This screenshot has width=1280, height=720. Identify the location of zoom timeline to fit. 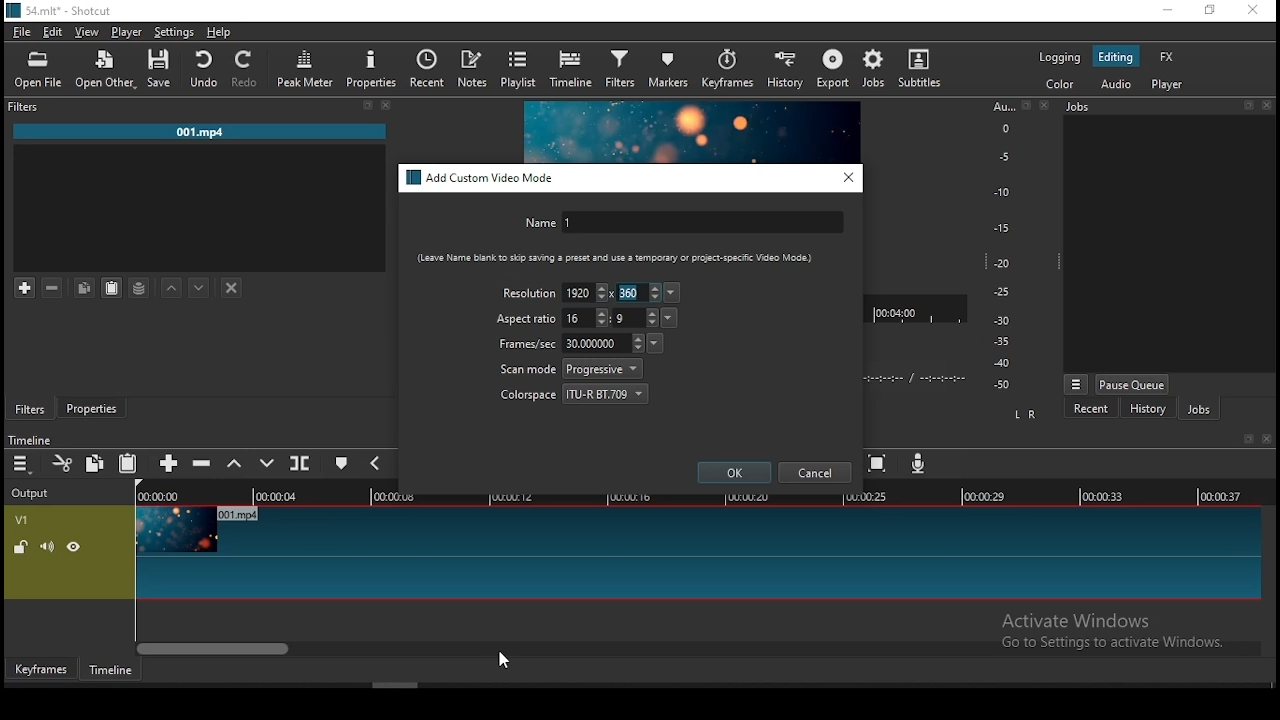
(879, 465).